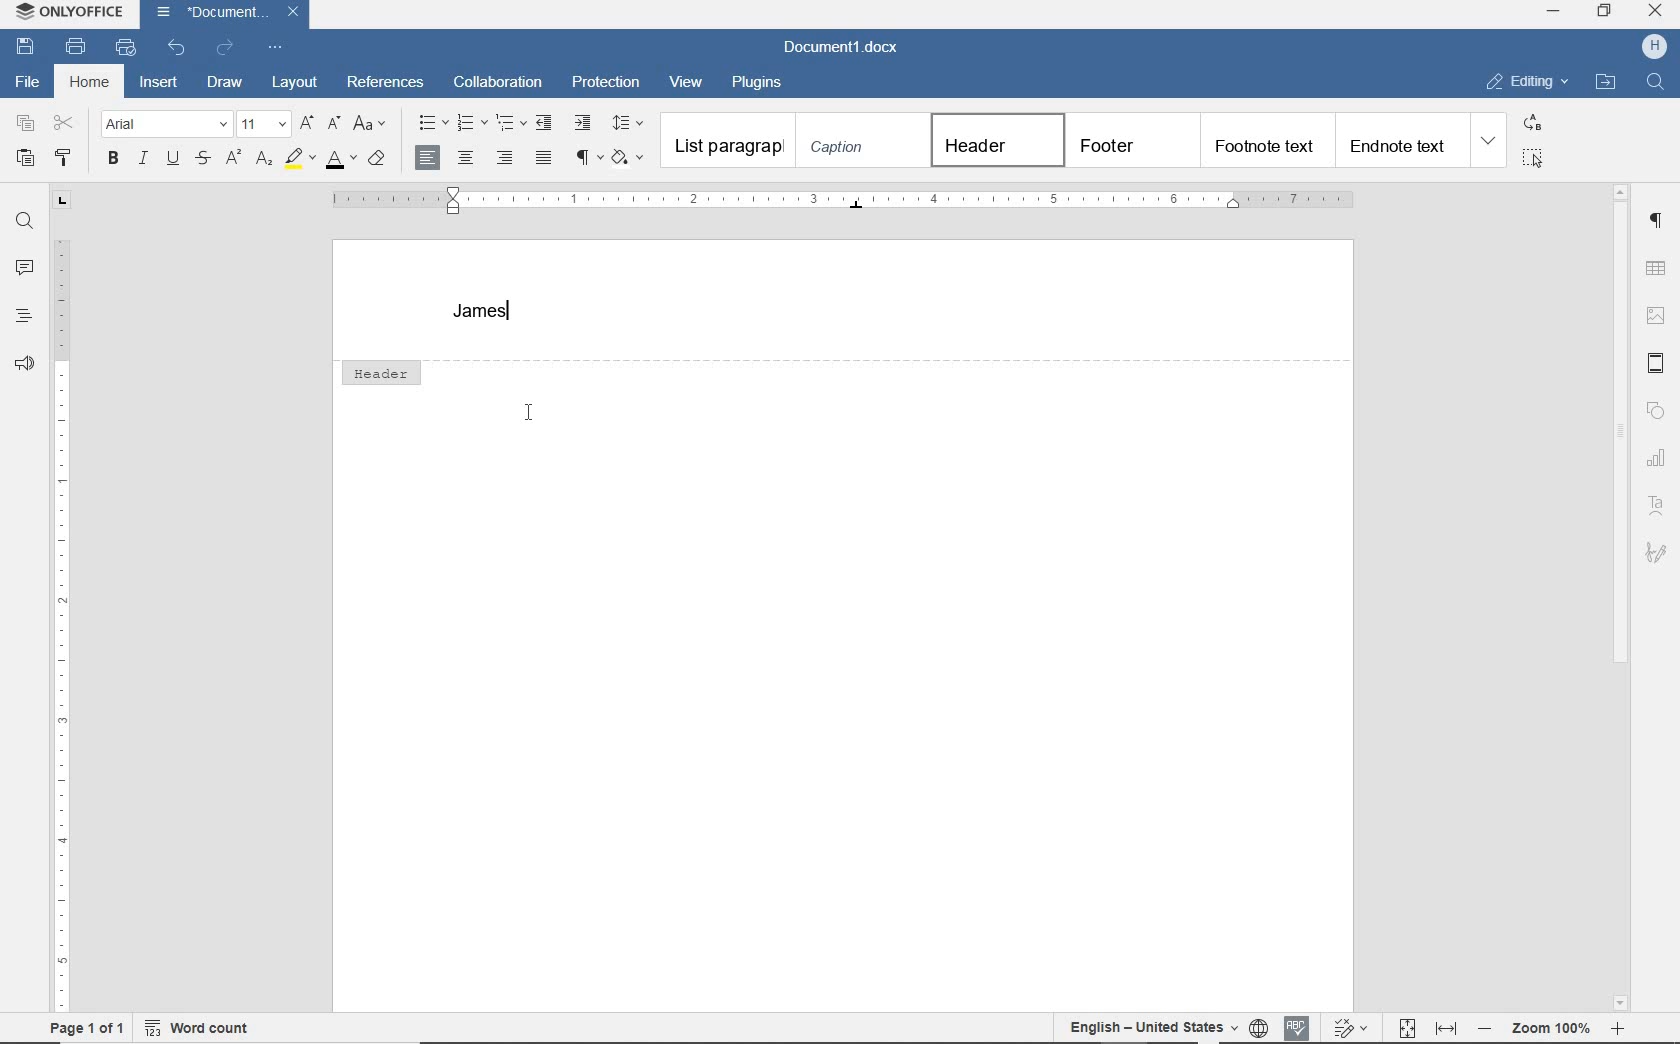 Image resolution: width=1680 pixels, height=1044 pixels. I want to click on HEADER & FOOTER, so click(1658, 363).